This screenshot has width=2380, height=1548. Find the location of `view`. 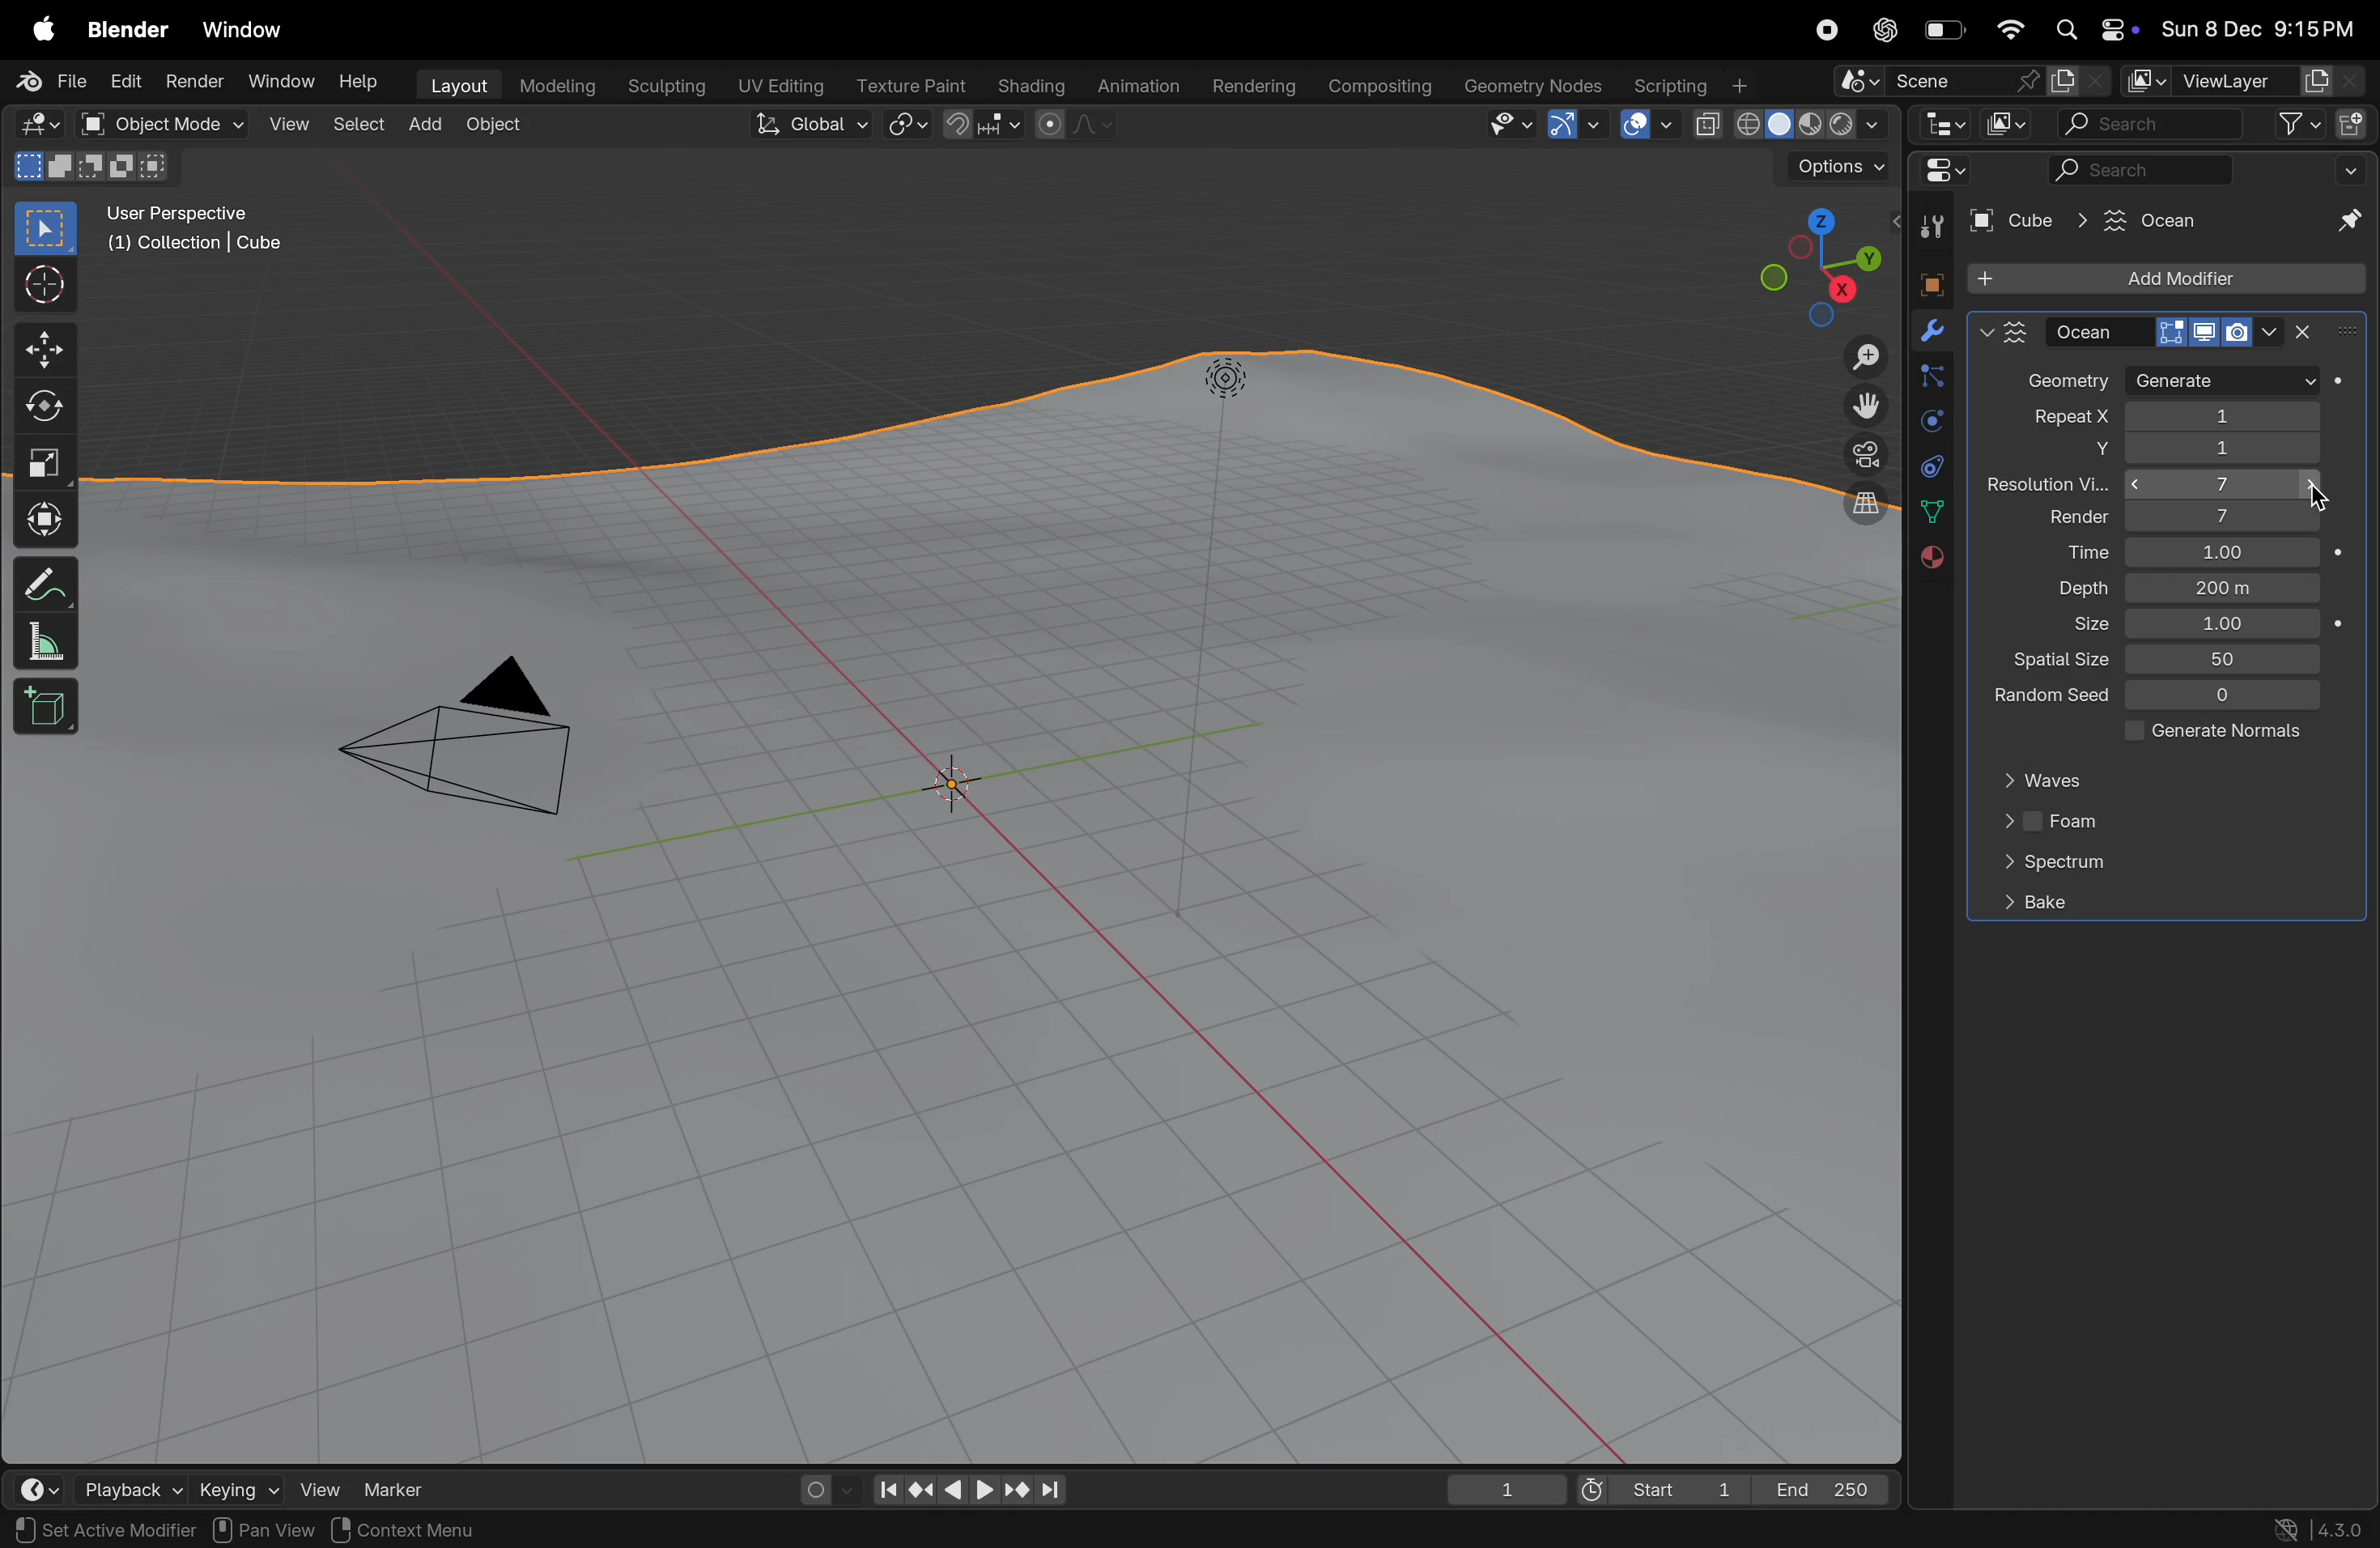

view is located at coordinates (317, 1486).